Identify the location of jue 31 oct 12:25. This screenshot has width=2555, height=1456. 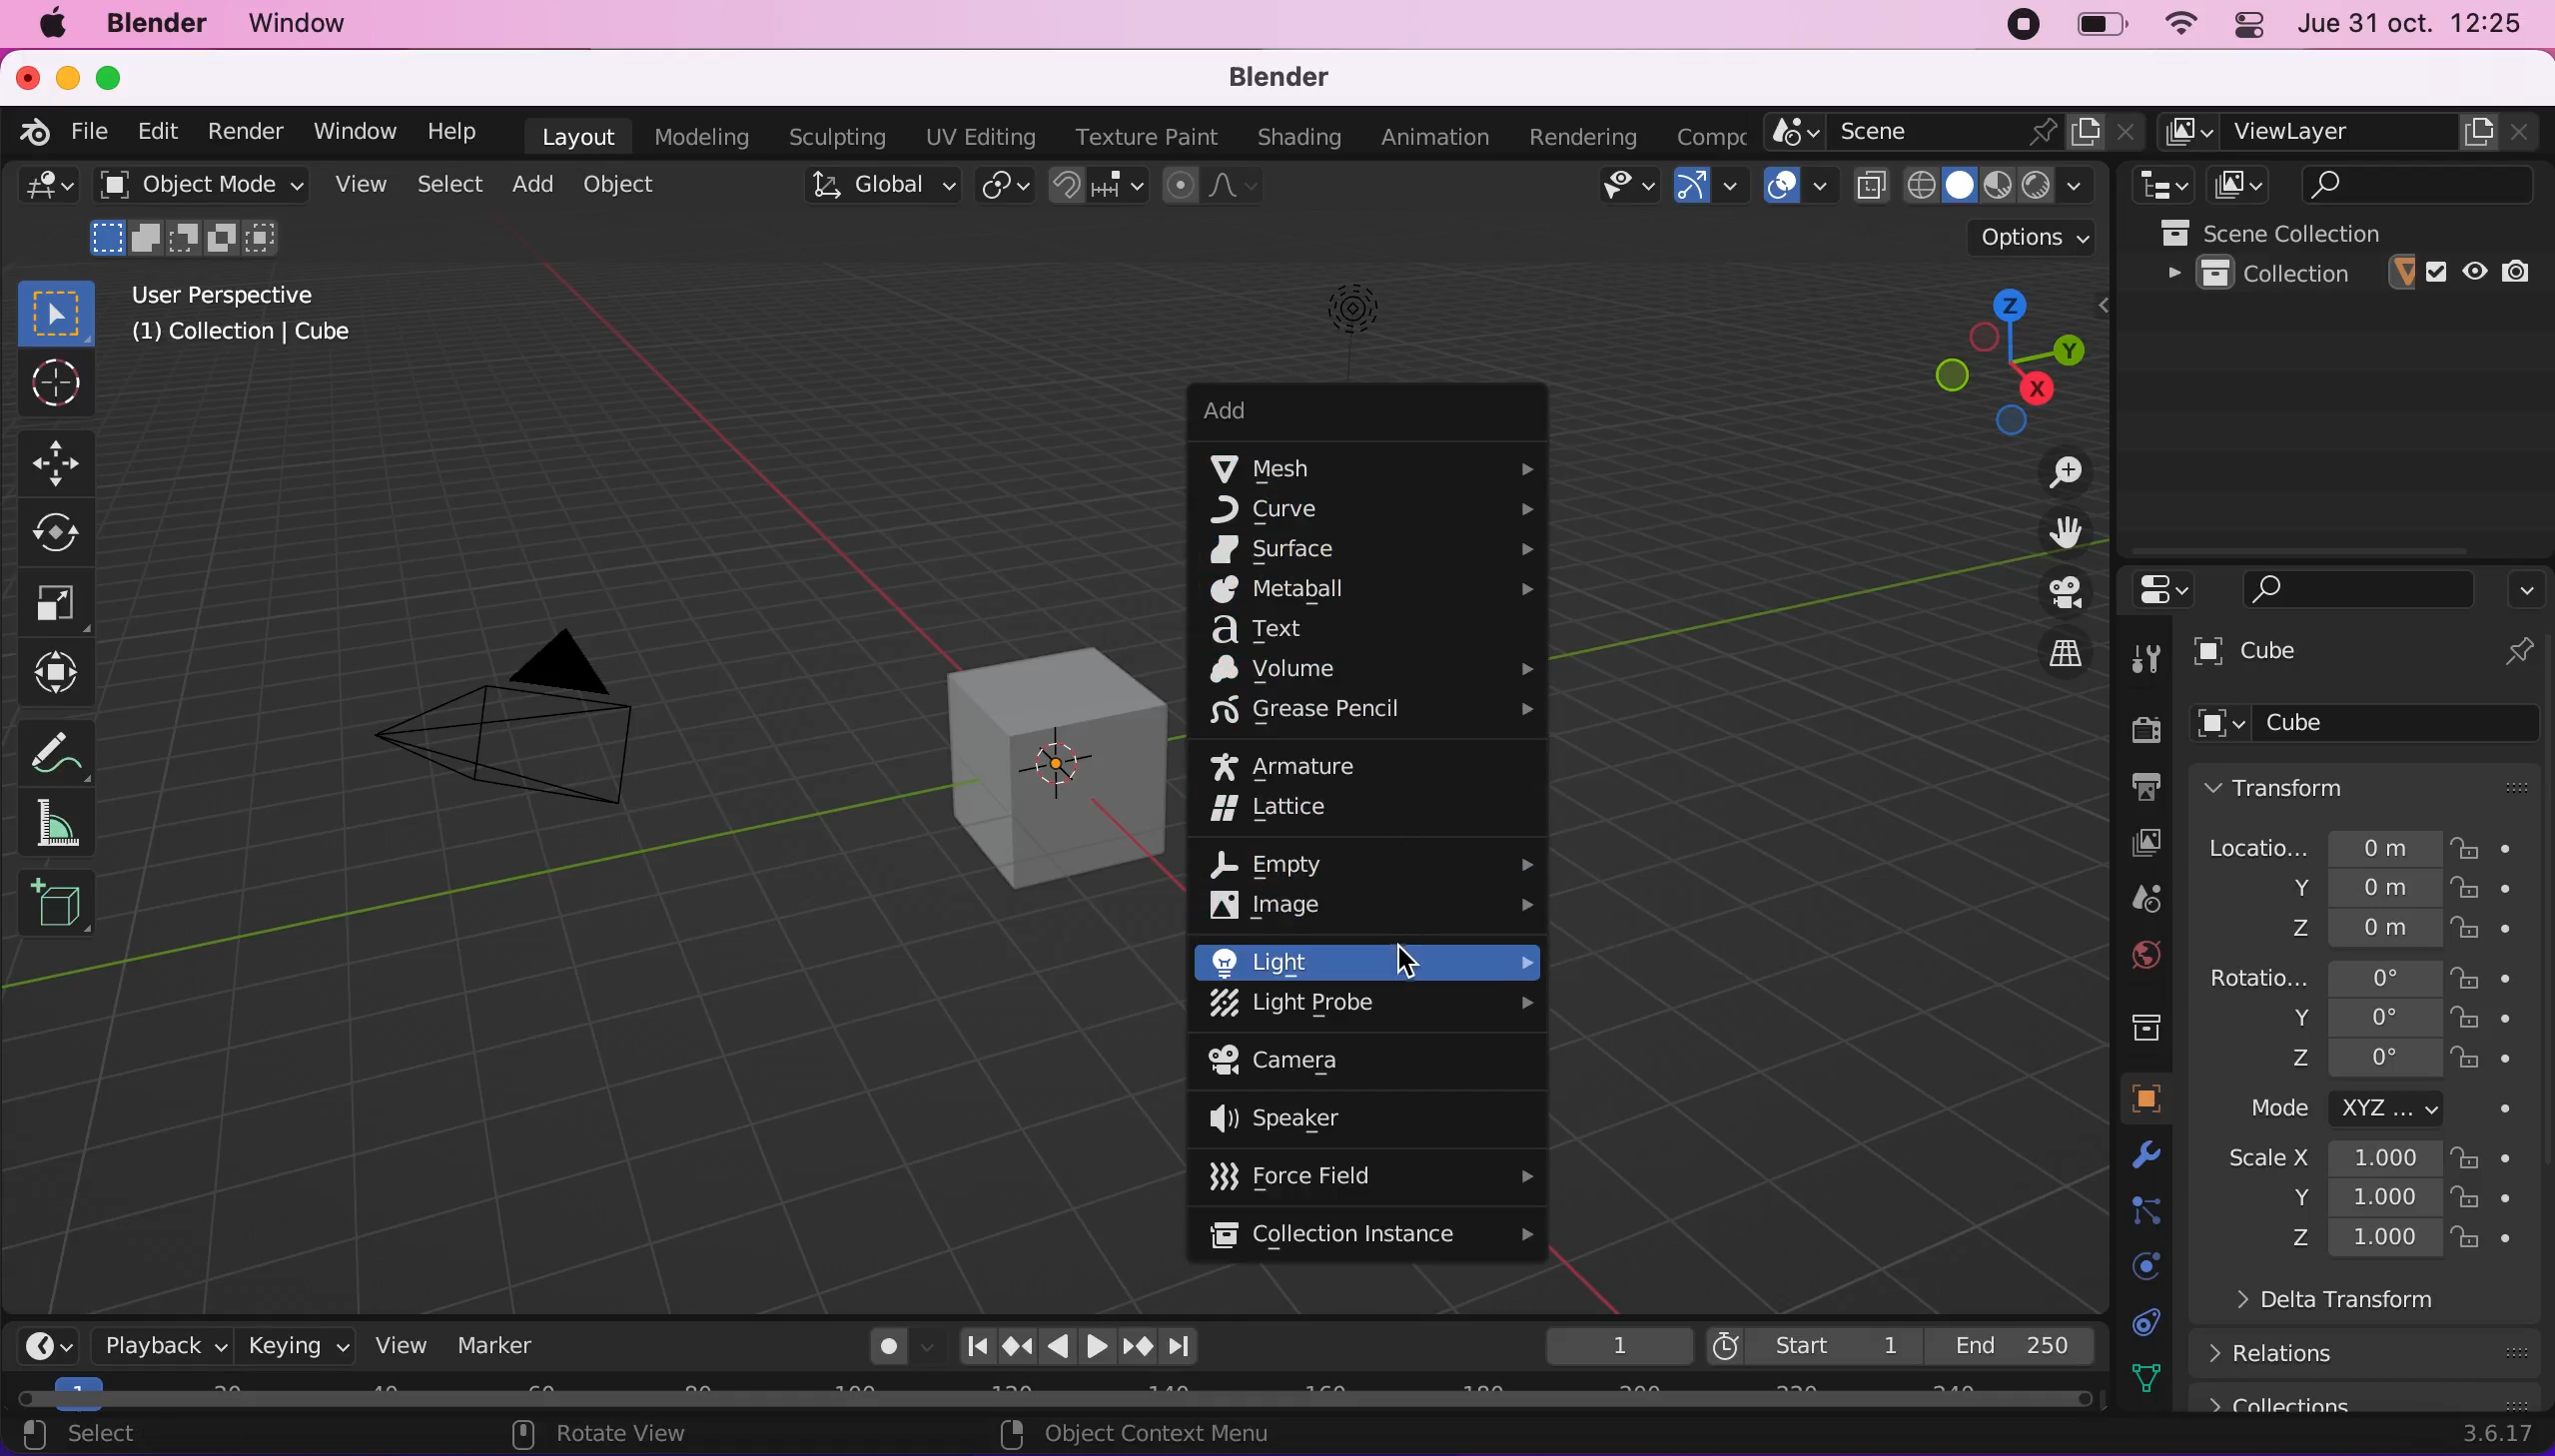
(2414, 25).